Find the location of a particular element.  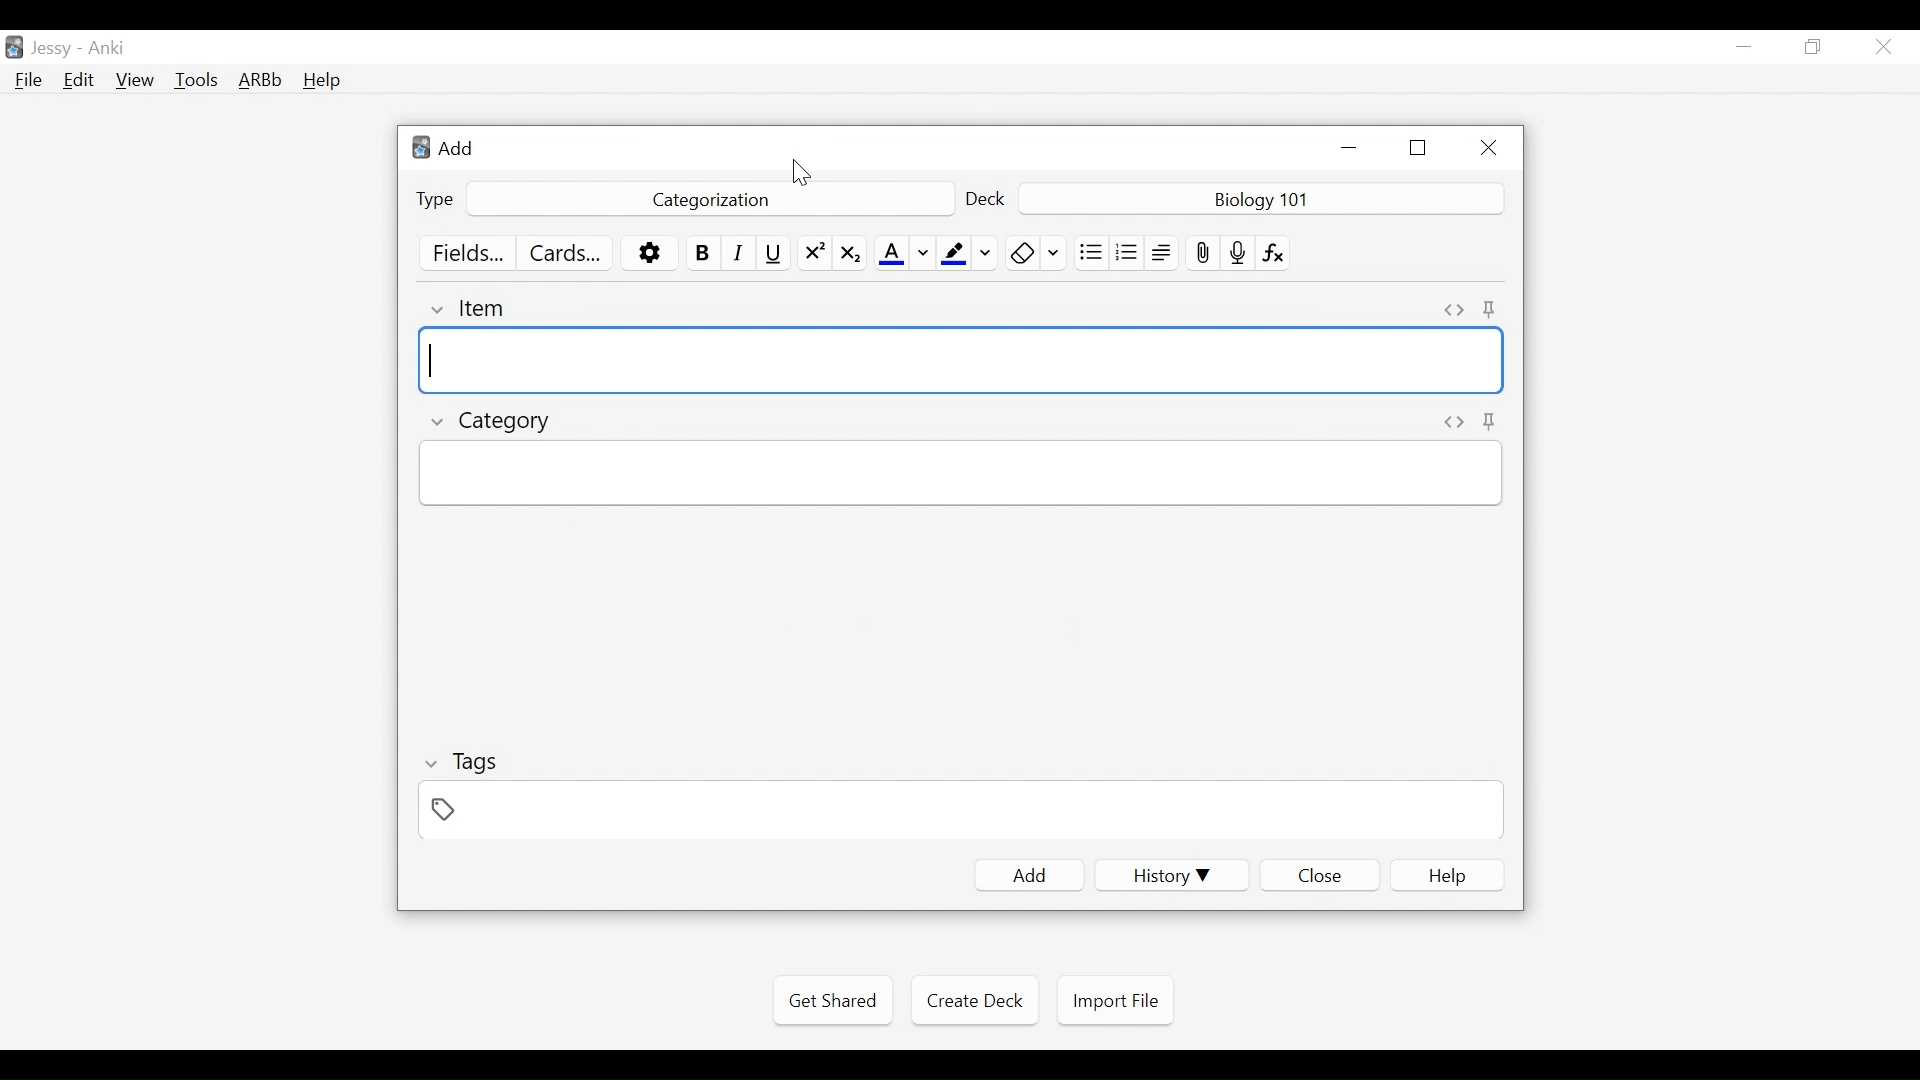

Text Highlighting color is located at coordinates (968, 253).